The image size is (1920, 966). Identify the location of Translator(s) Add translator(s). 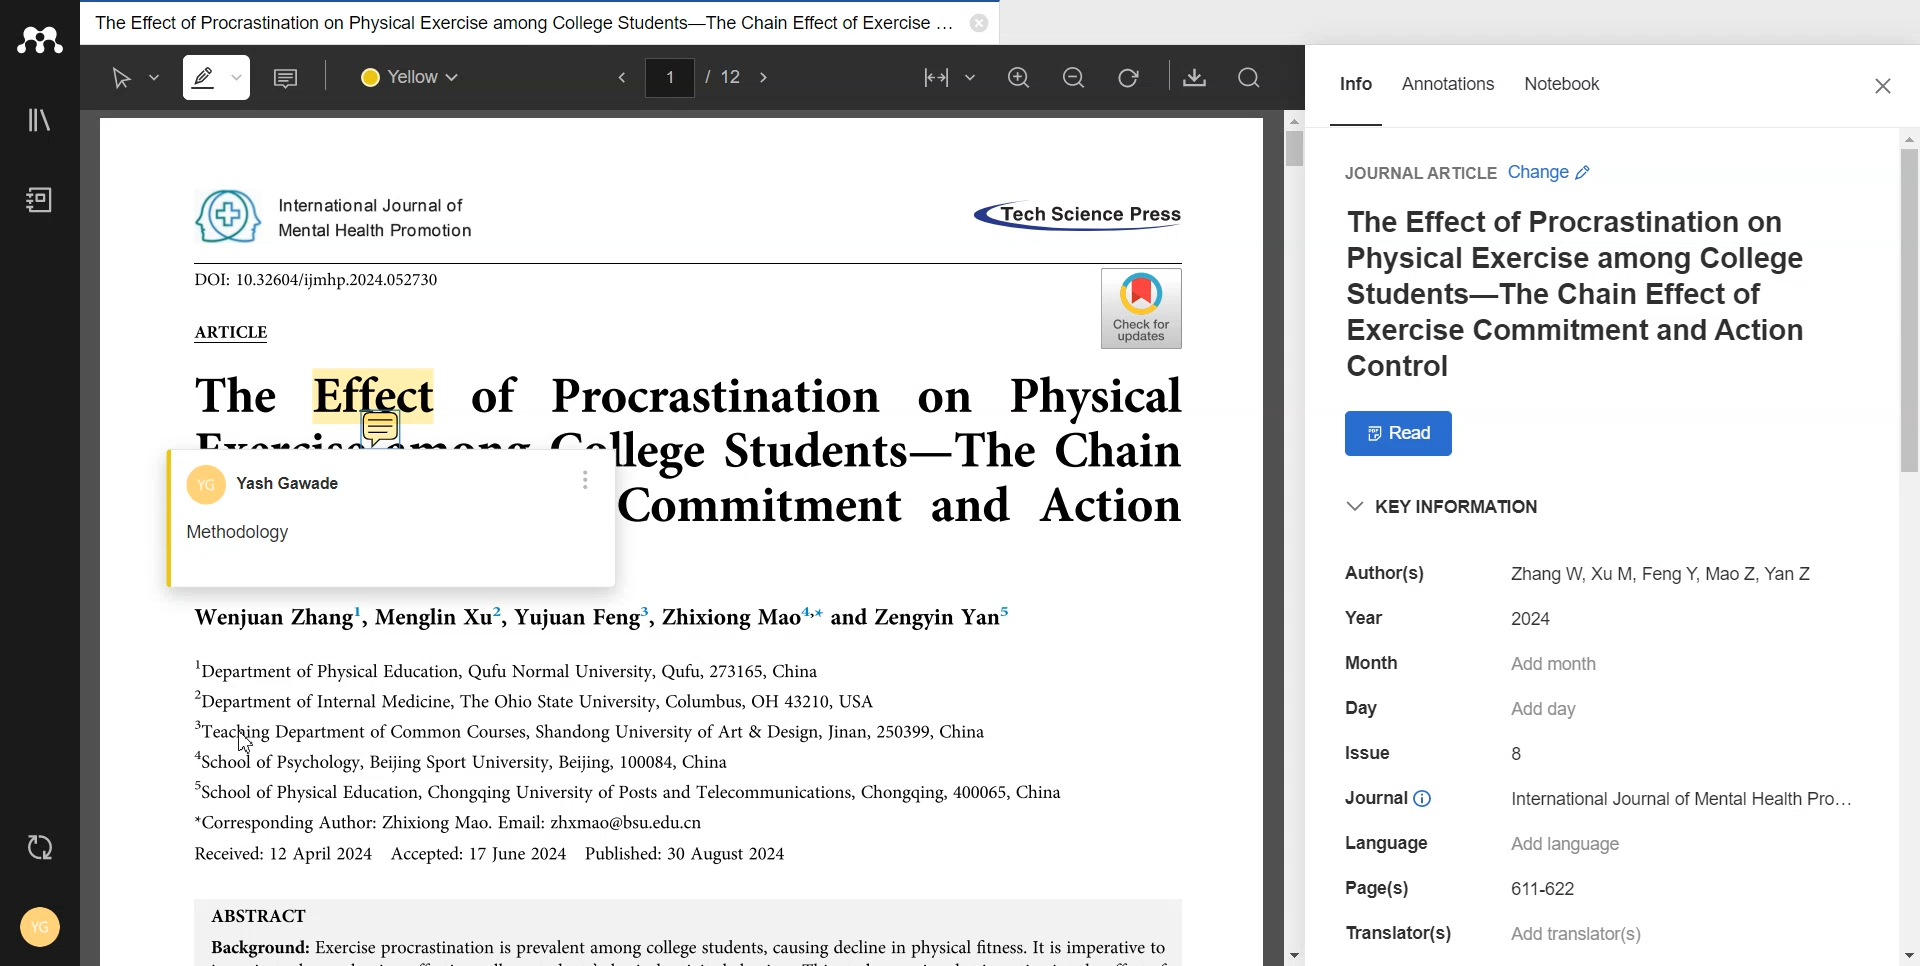
(1493, 934).